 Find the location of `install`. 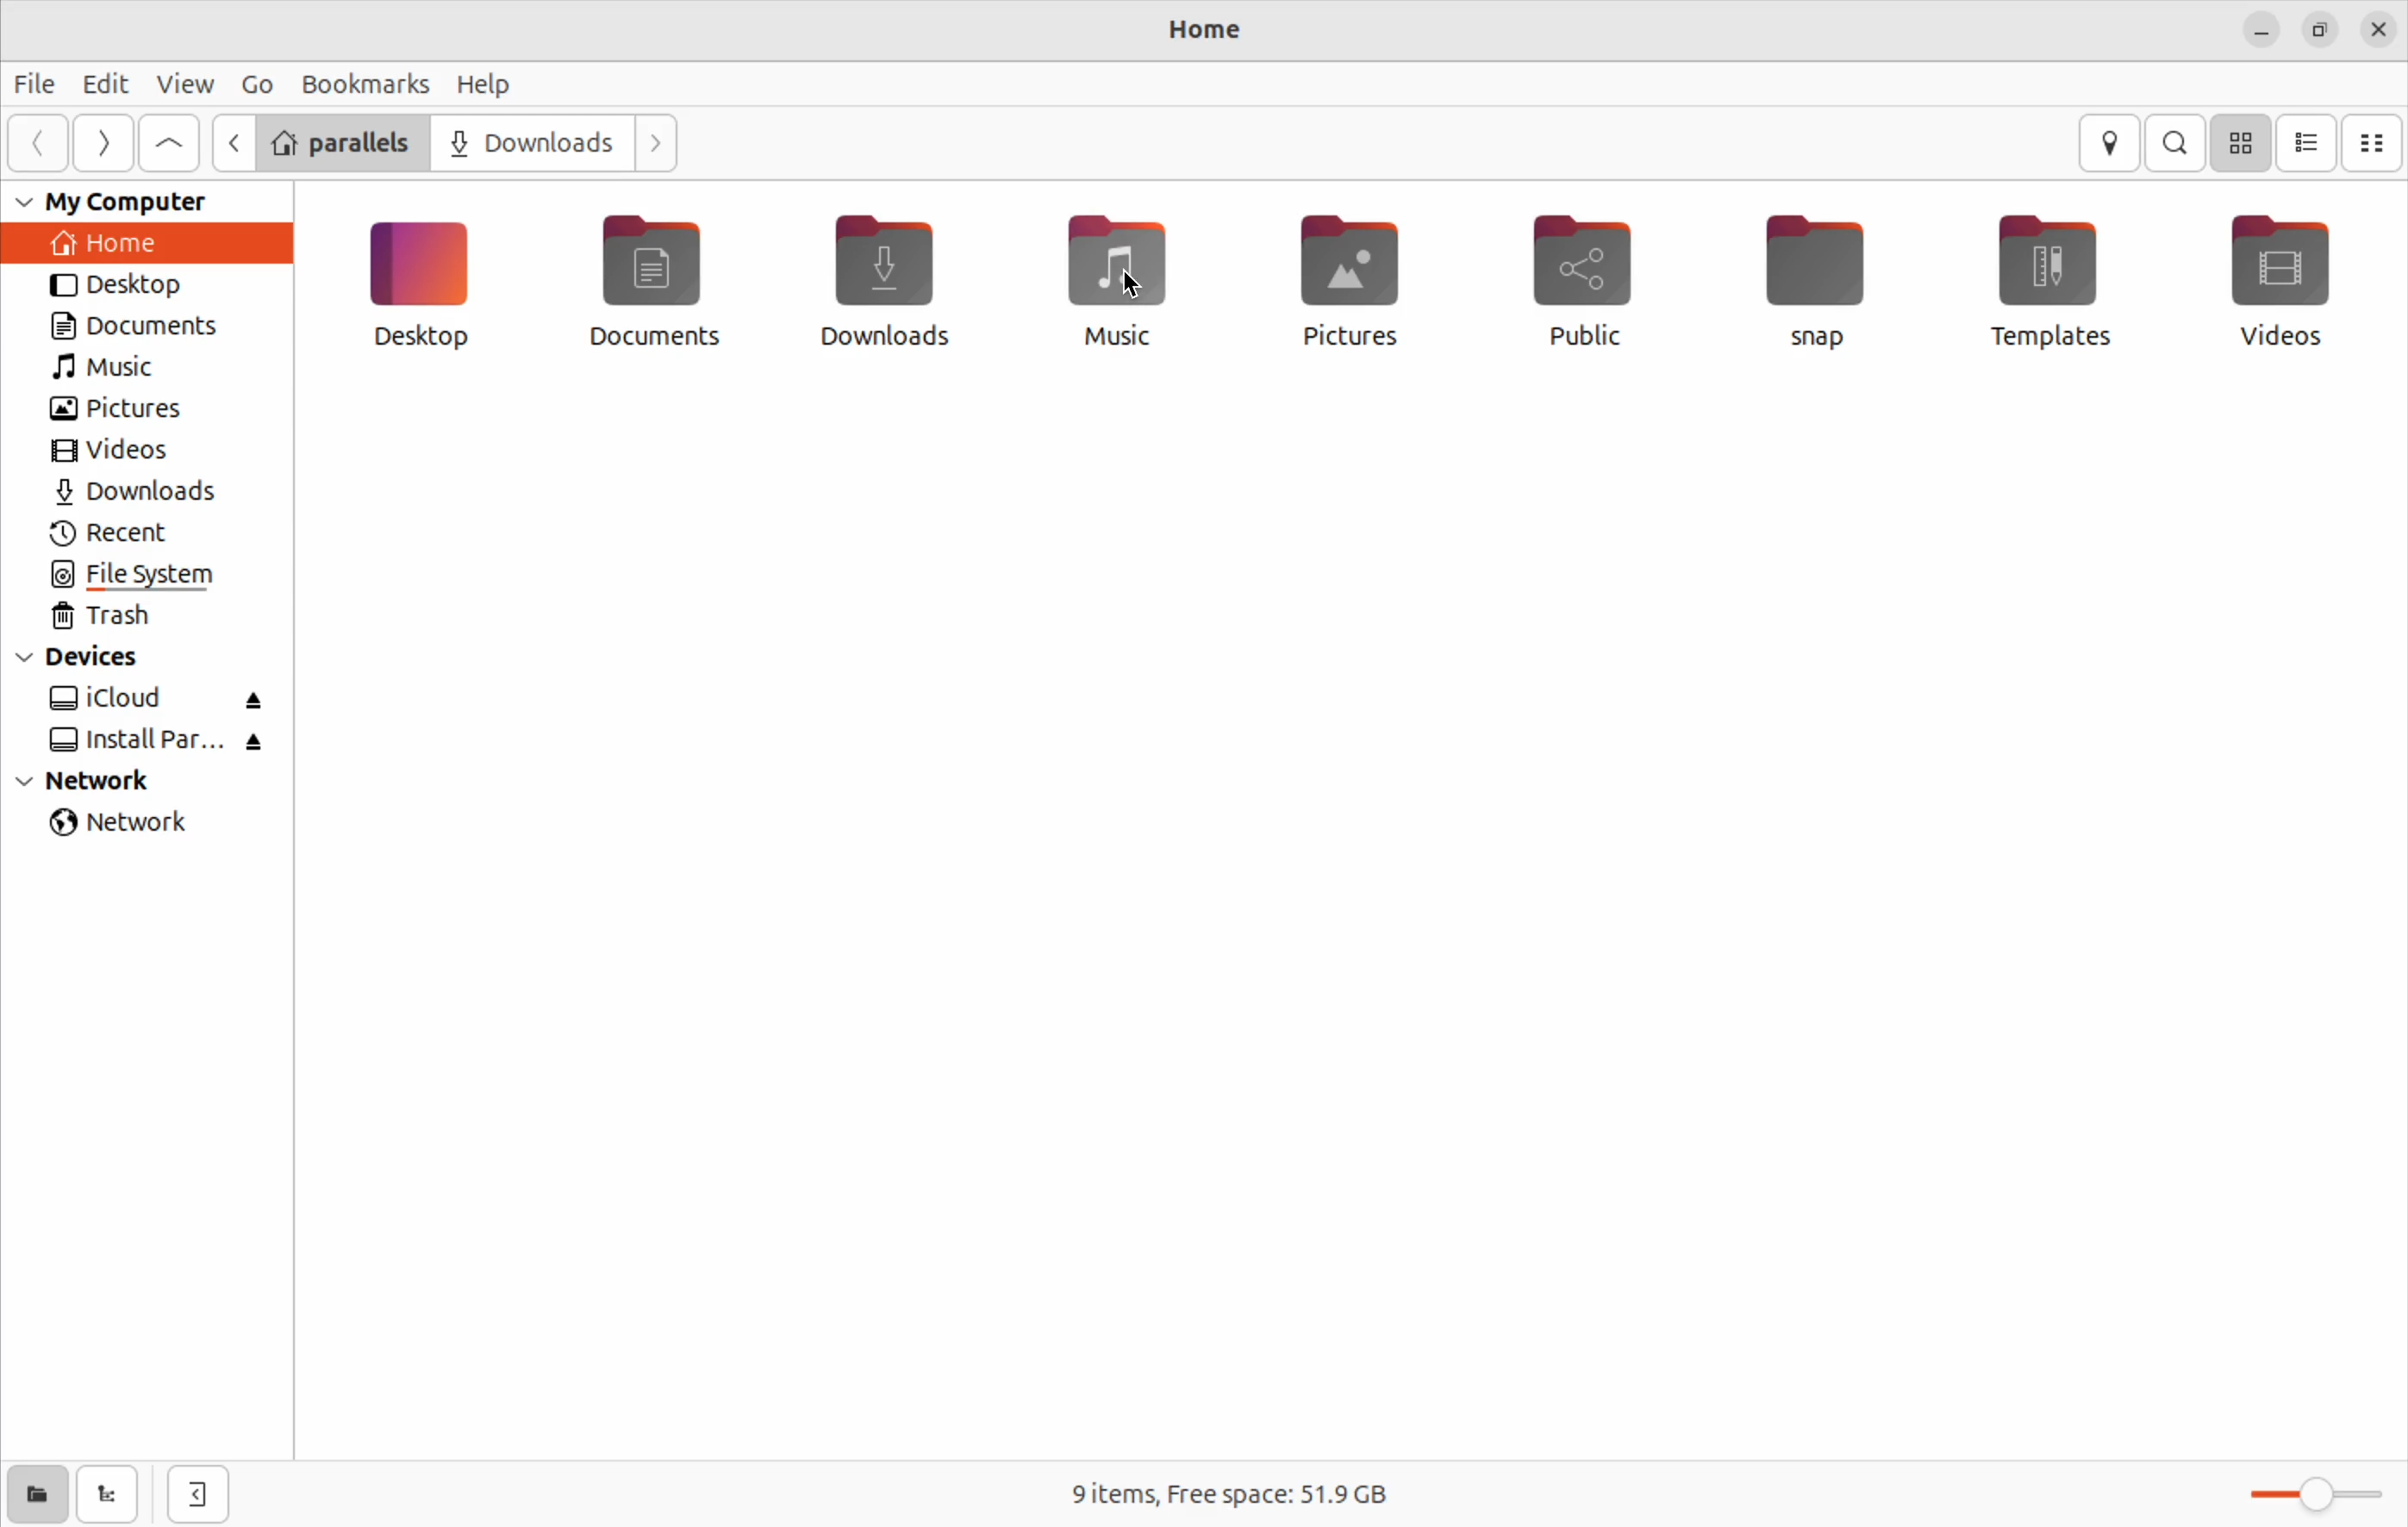

install is located at coordinates (153, 743).